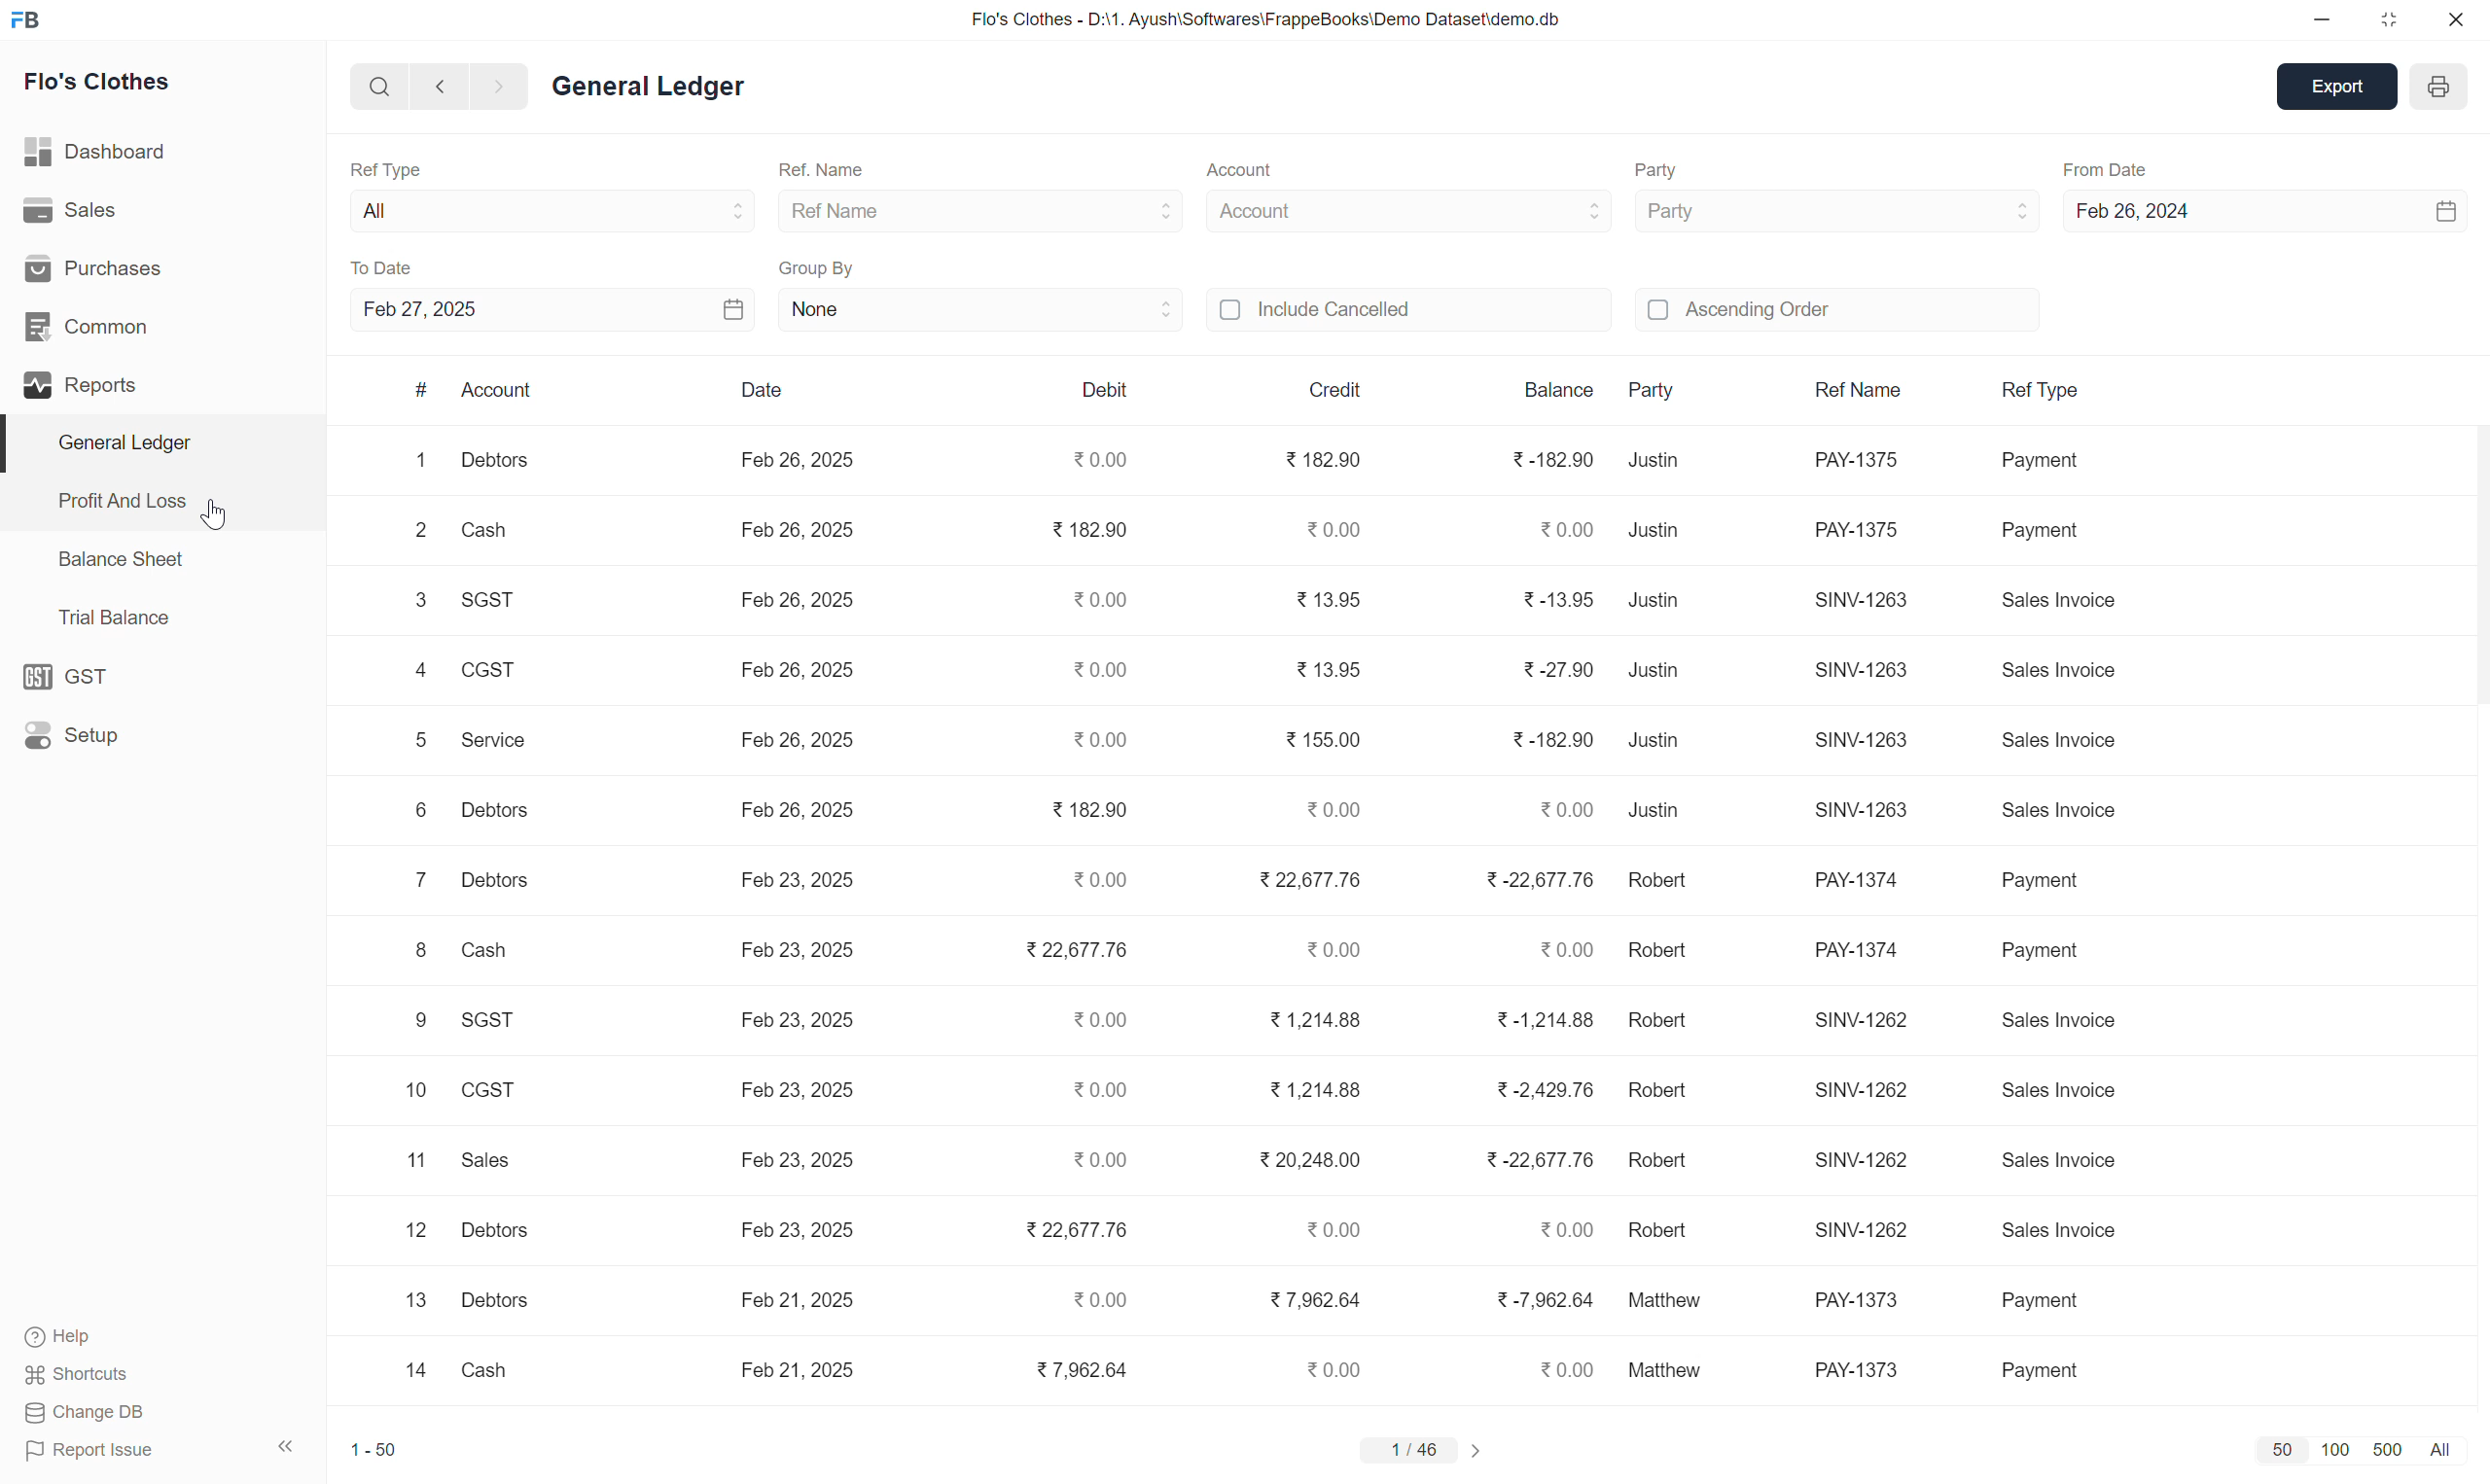 The image size is (2490, 1484). Describe the element at coordinates (794, 601) in the screenshot. I see `Feb 26, 2025` at that location.